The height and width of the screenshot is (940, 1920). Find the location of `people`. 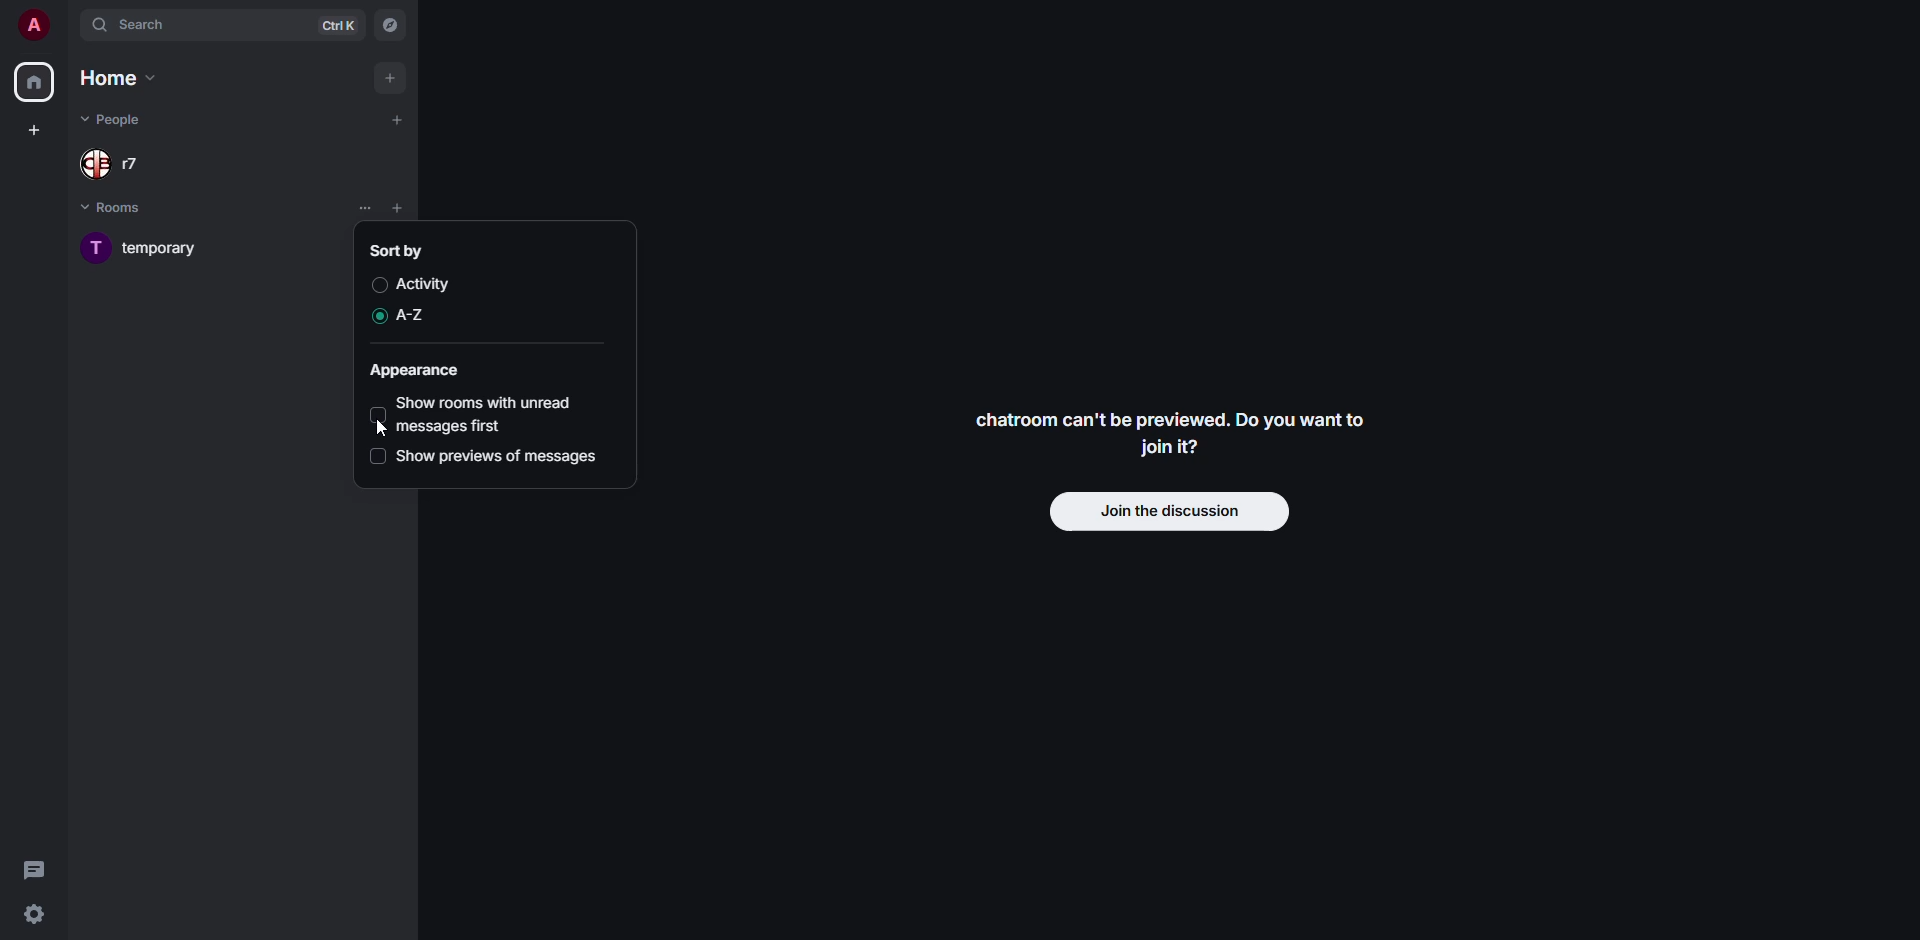

people is located at coordinates (120, 161).